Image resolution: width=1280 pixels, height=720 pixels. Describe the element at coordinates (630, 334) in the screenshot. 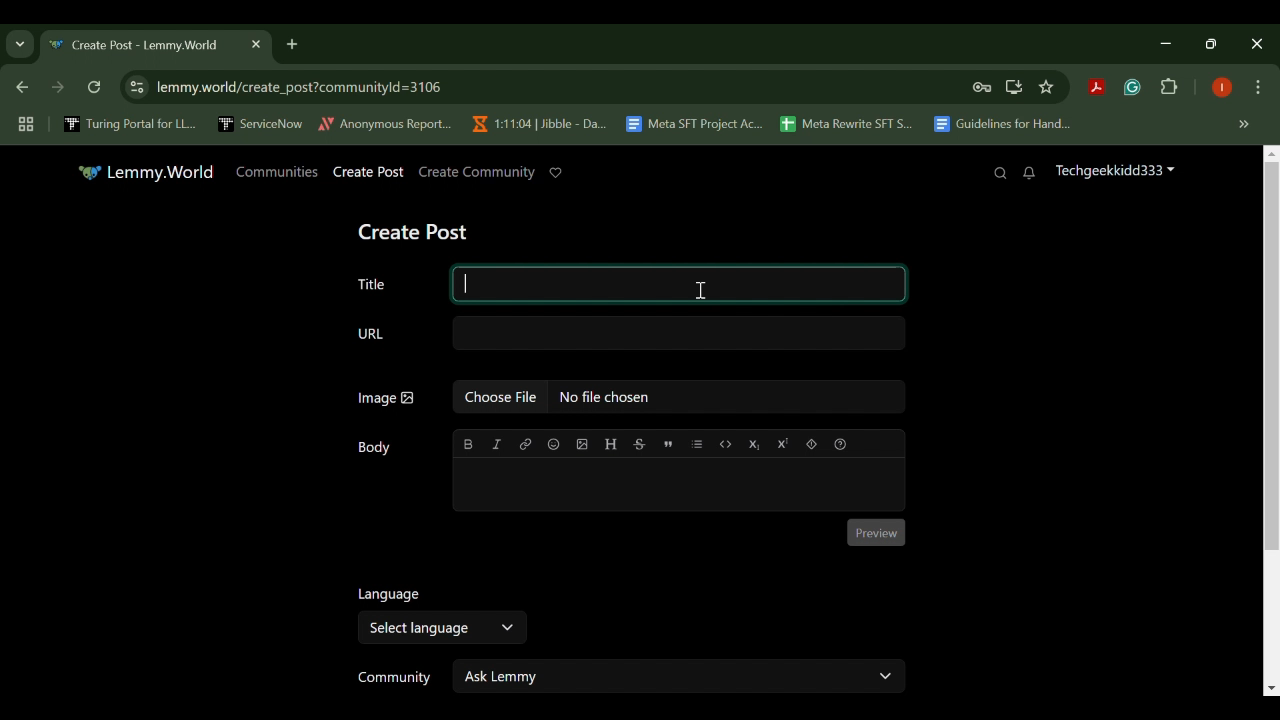

I see `URL` at that location.